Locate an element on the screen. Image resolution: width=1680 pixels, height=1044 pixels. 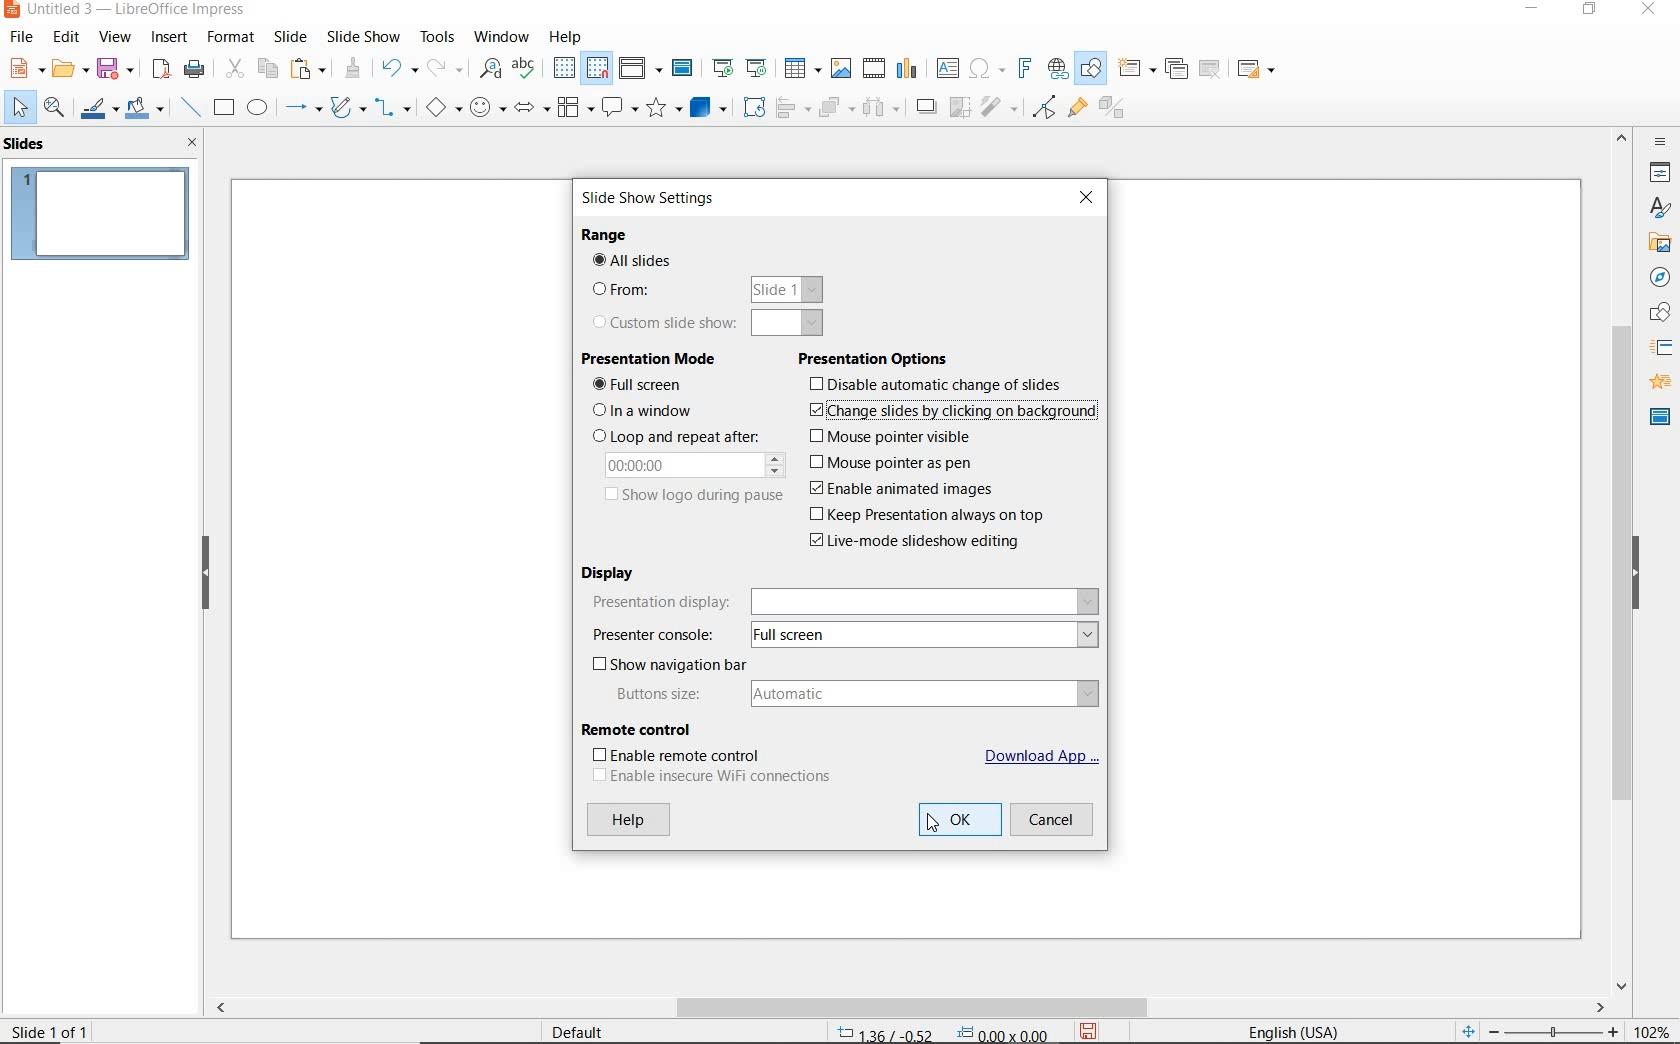
HIDE is located at coordinates (1639, 573).